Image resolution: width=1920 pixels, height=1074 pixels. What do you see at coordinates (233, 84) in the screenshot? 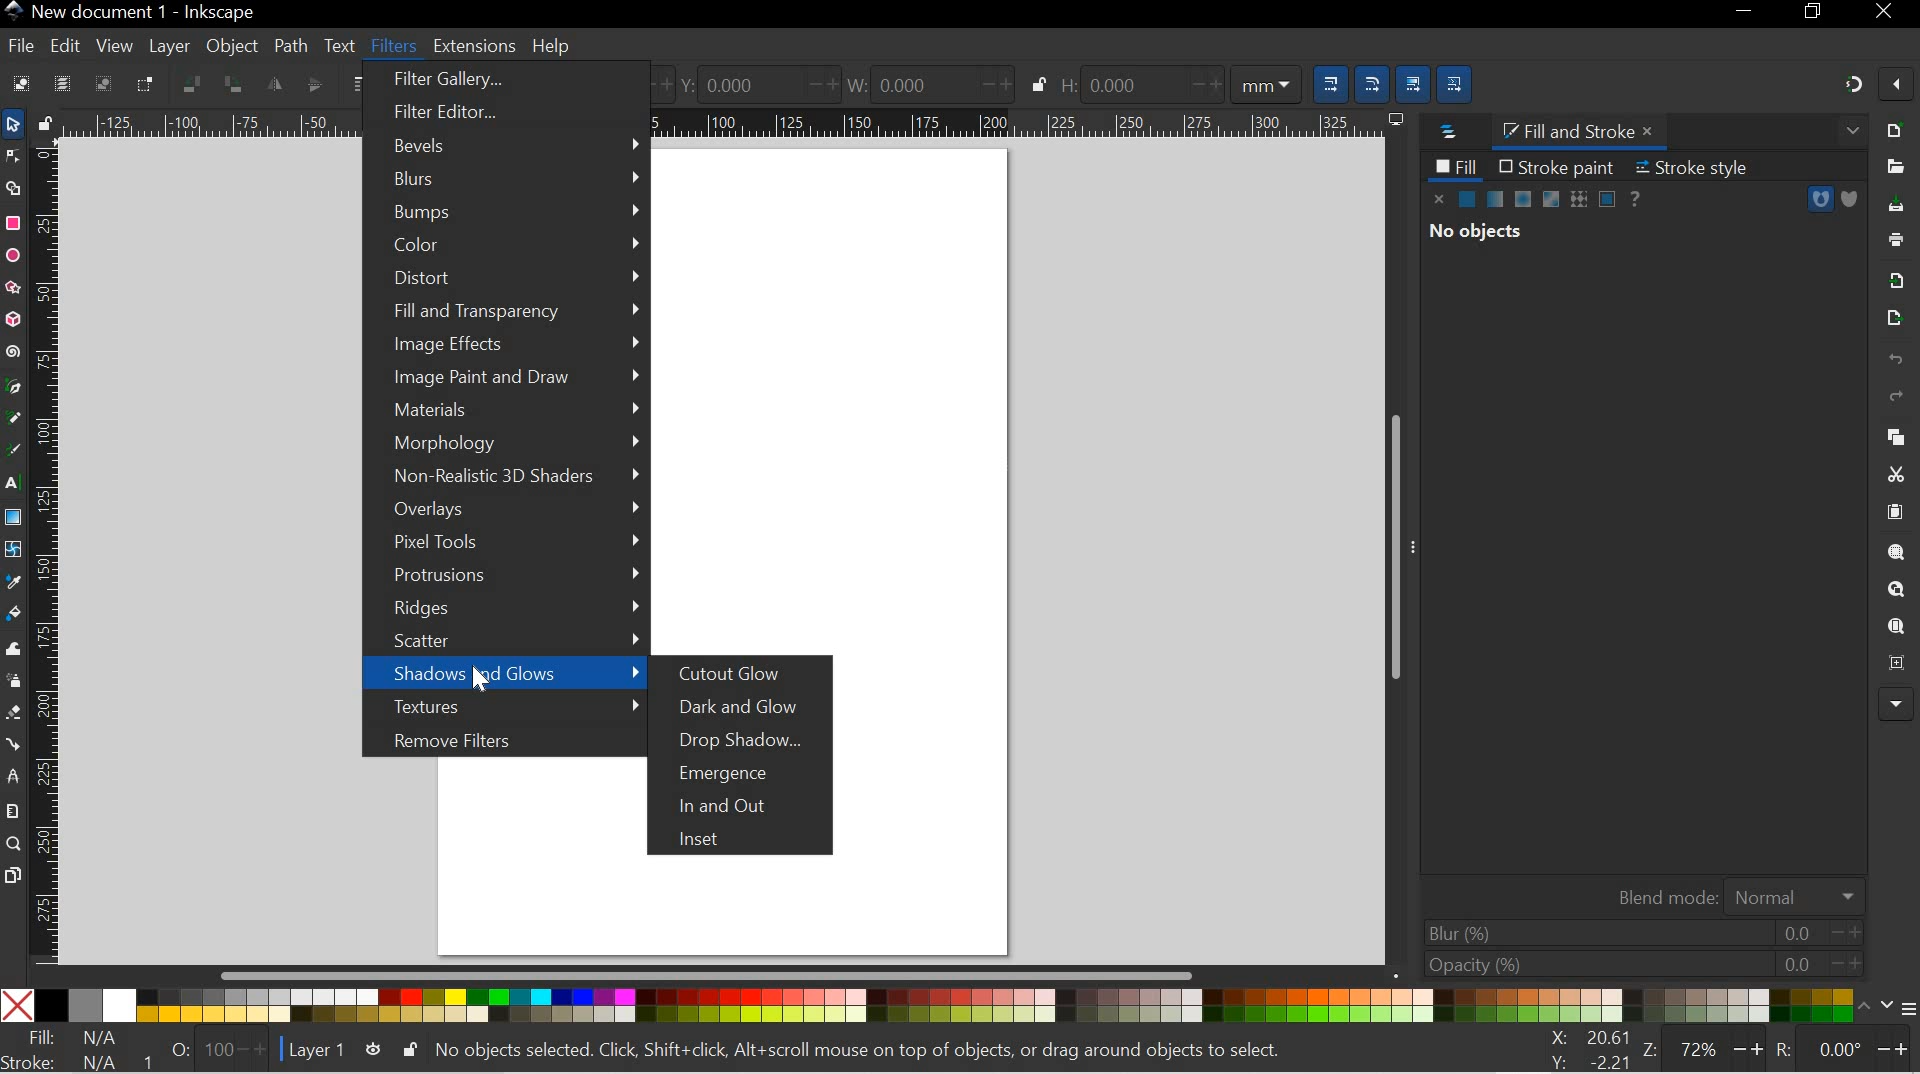
I see `OBJECT ROTATE 90` at bounding box center [233, 84].